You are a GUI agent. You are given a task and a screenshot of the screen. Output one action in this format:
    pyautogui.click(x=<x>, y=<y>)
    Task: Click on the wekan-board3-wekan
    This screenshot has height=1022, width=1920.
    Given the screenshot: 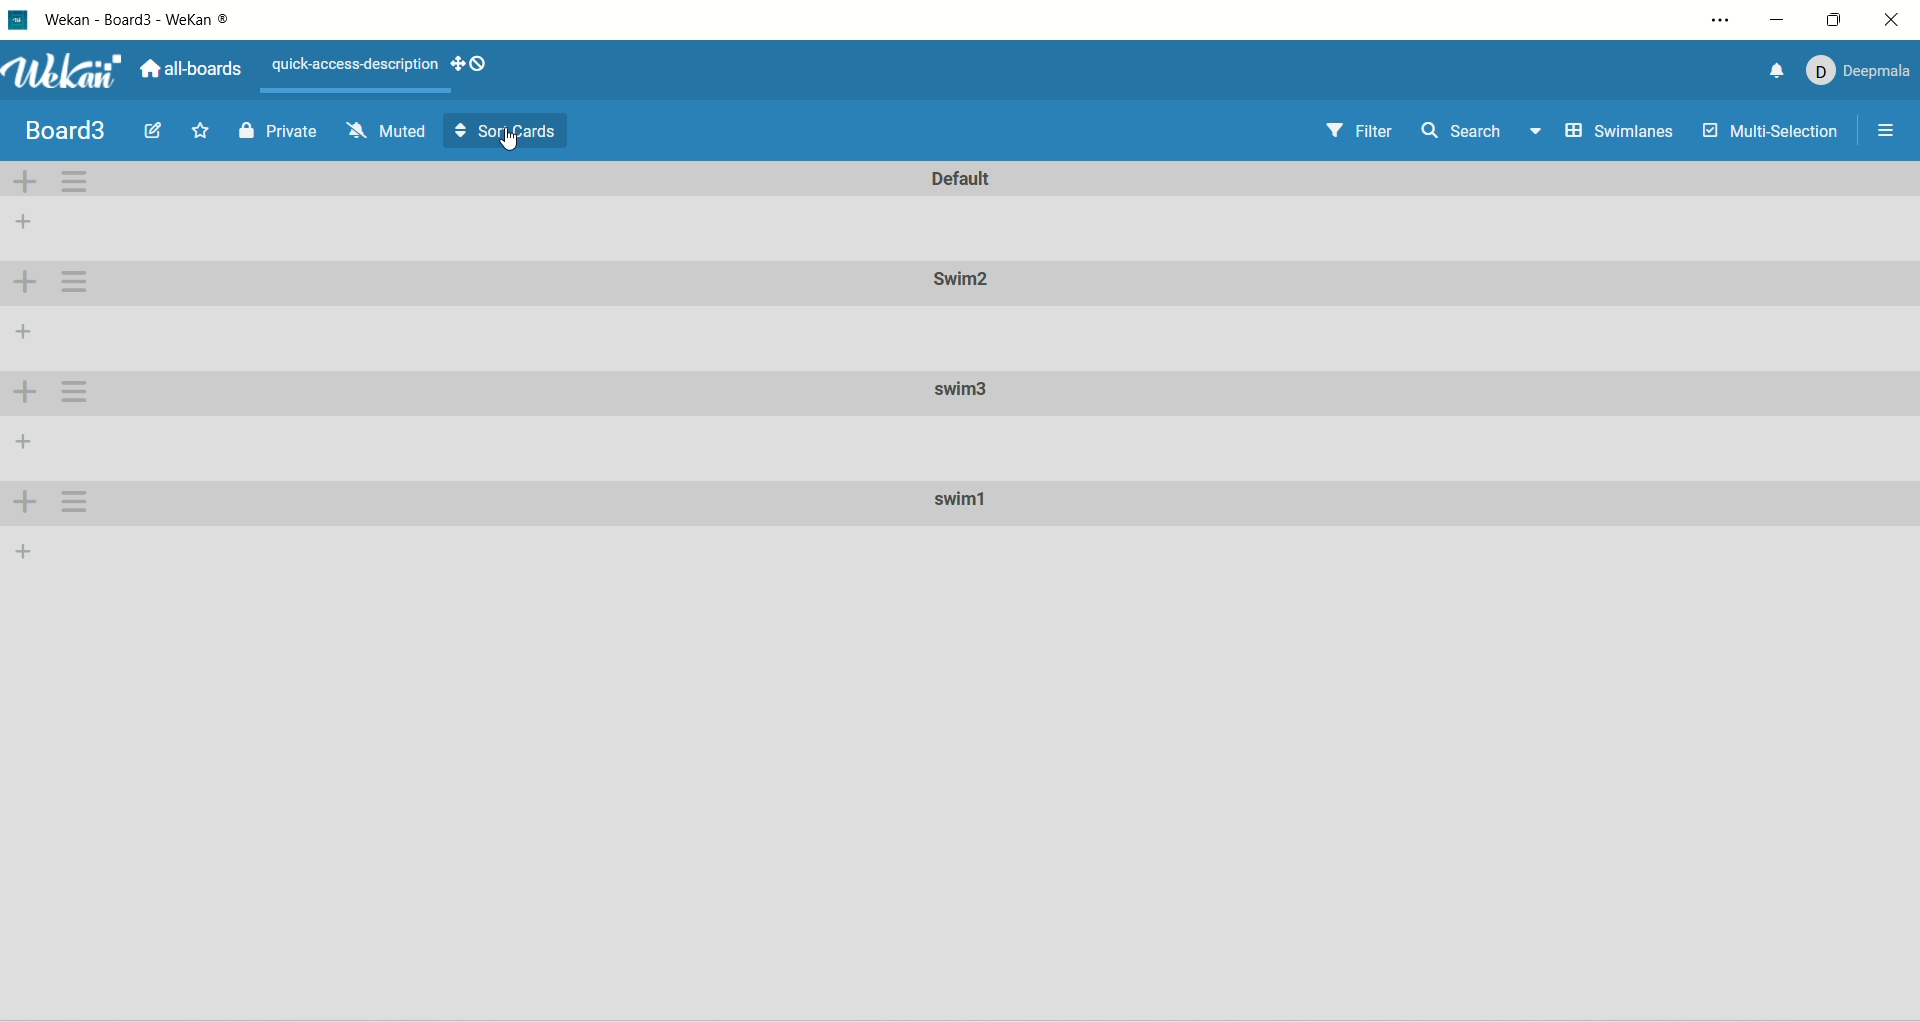 What is the action you would take?
    pyautogui.click(x=137, y=20)
    